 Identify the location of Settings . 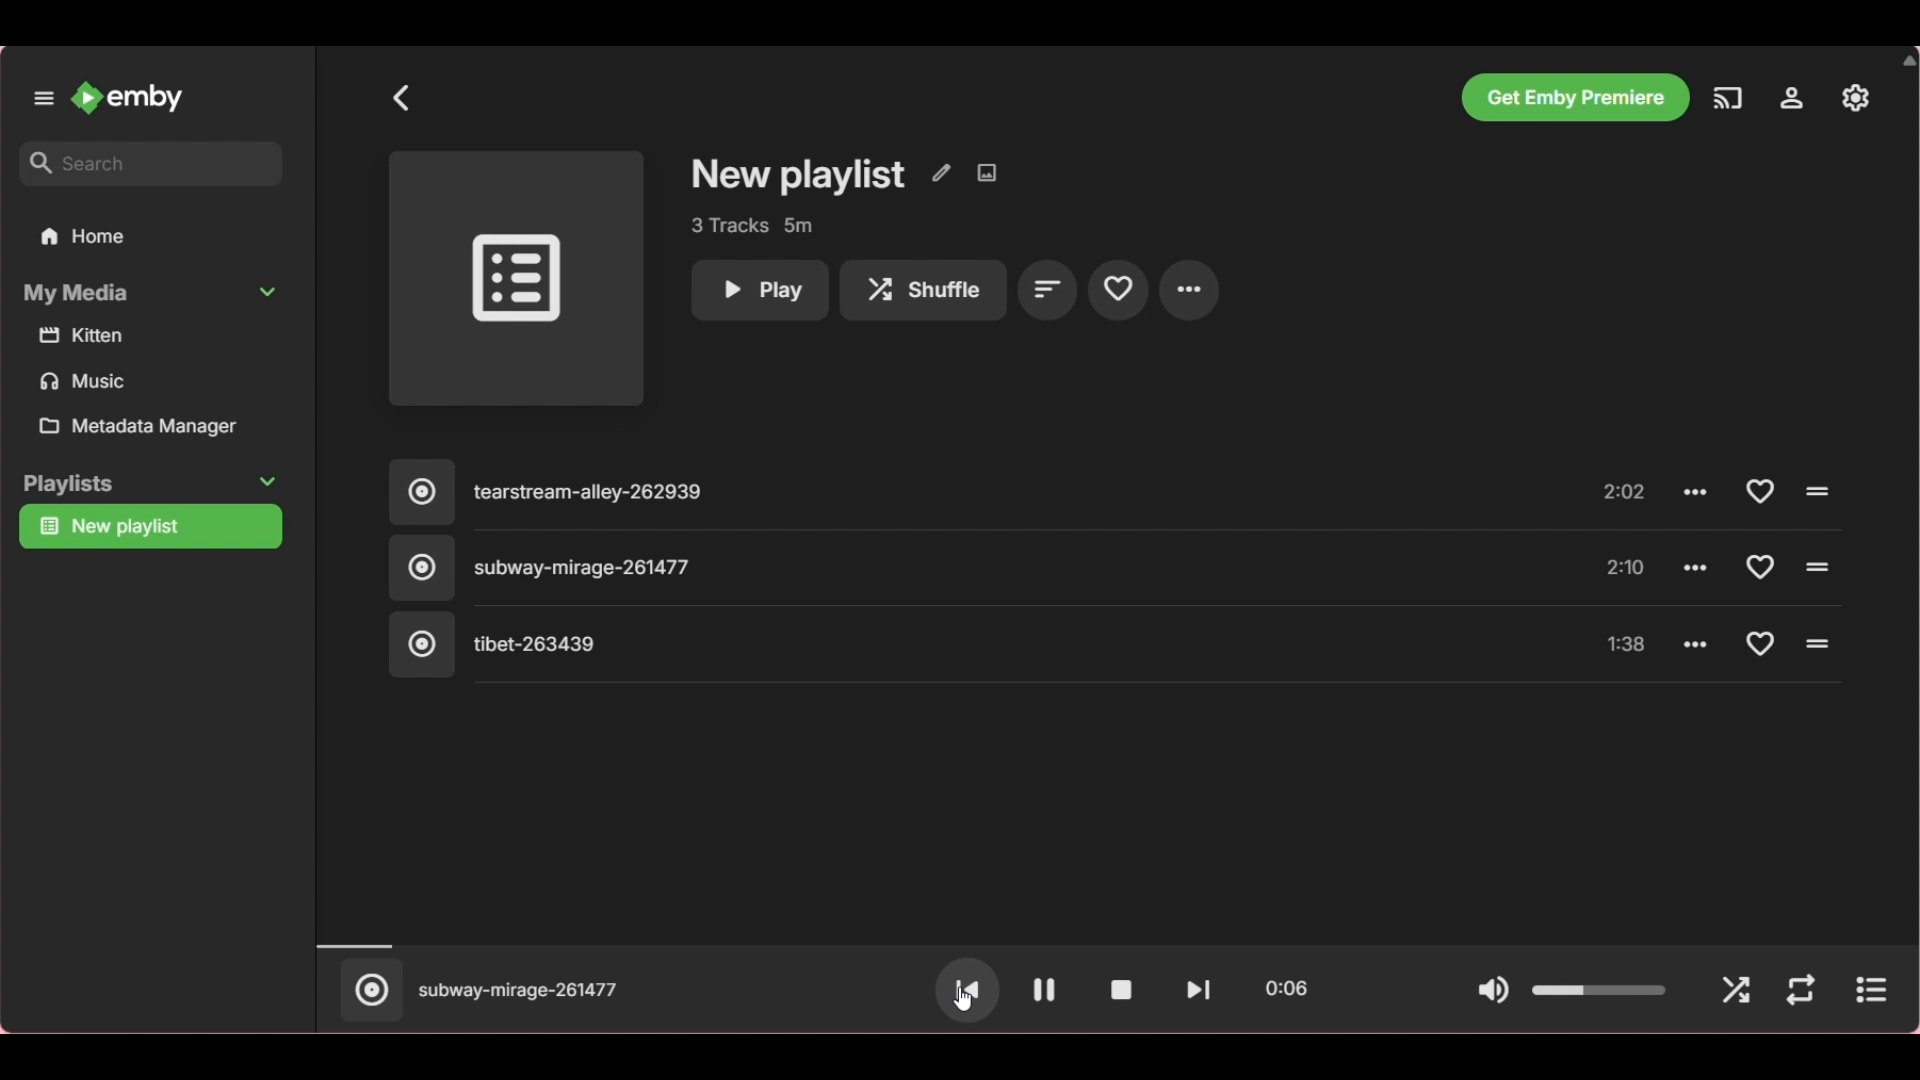
(1791, 98).